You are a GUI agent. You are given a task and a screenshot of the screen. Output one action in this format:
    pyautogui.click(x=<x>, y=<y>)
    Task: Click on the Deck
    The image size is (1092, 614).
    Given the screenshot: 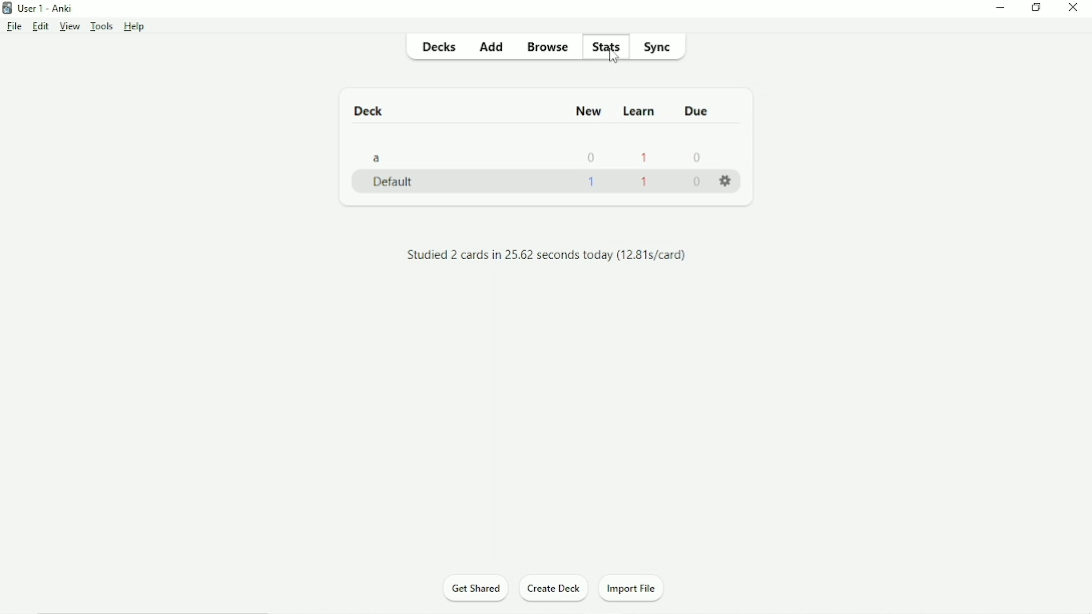 What is the action you would take?
    pyautogui.click(x=363, y=110)
    